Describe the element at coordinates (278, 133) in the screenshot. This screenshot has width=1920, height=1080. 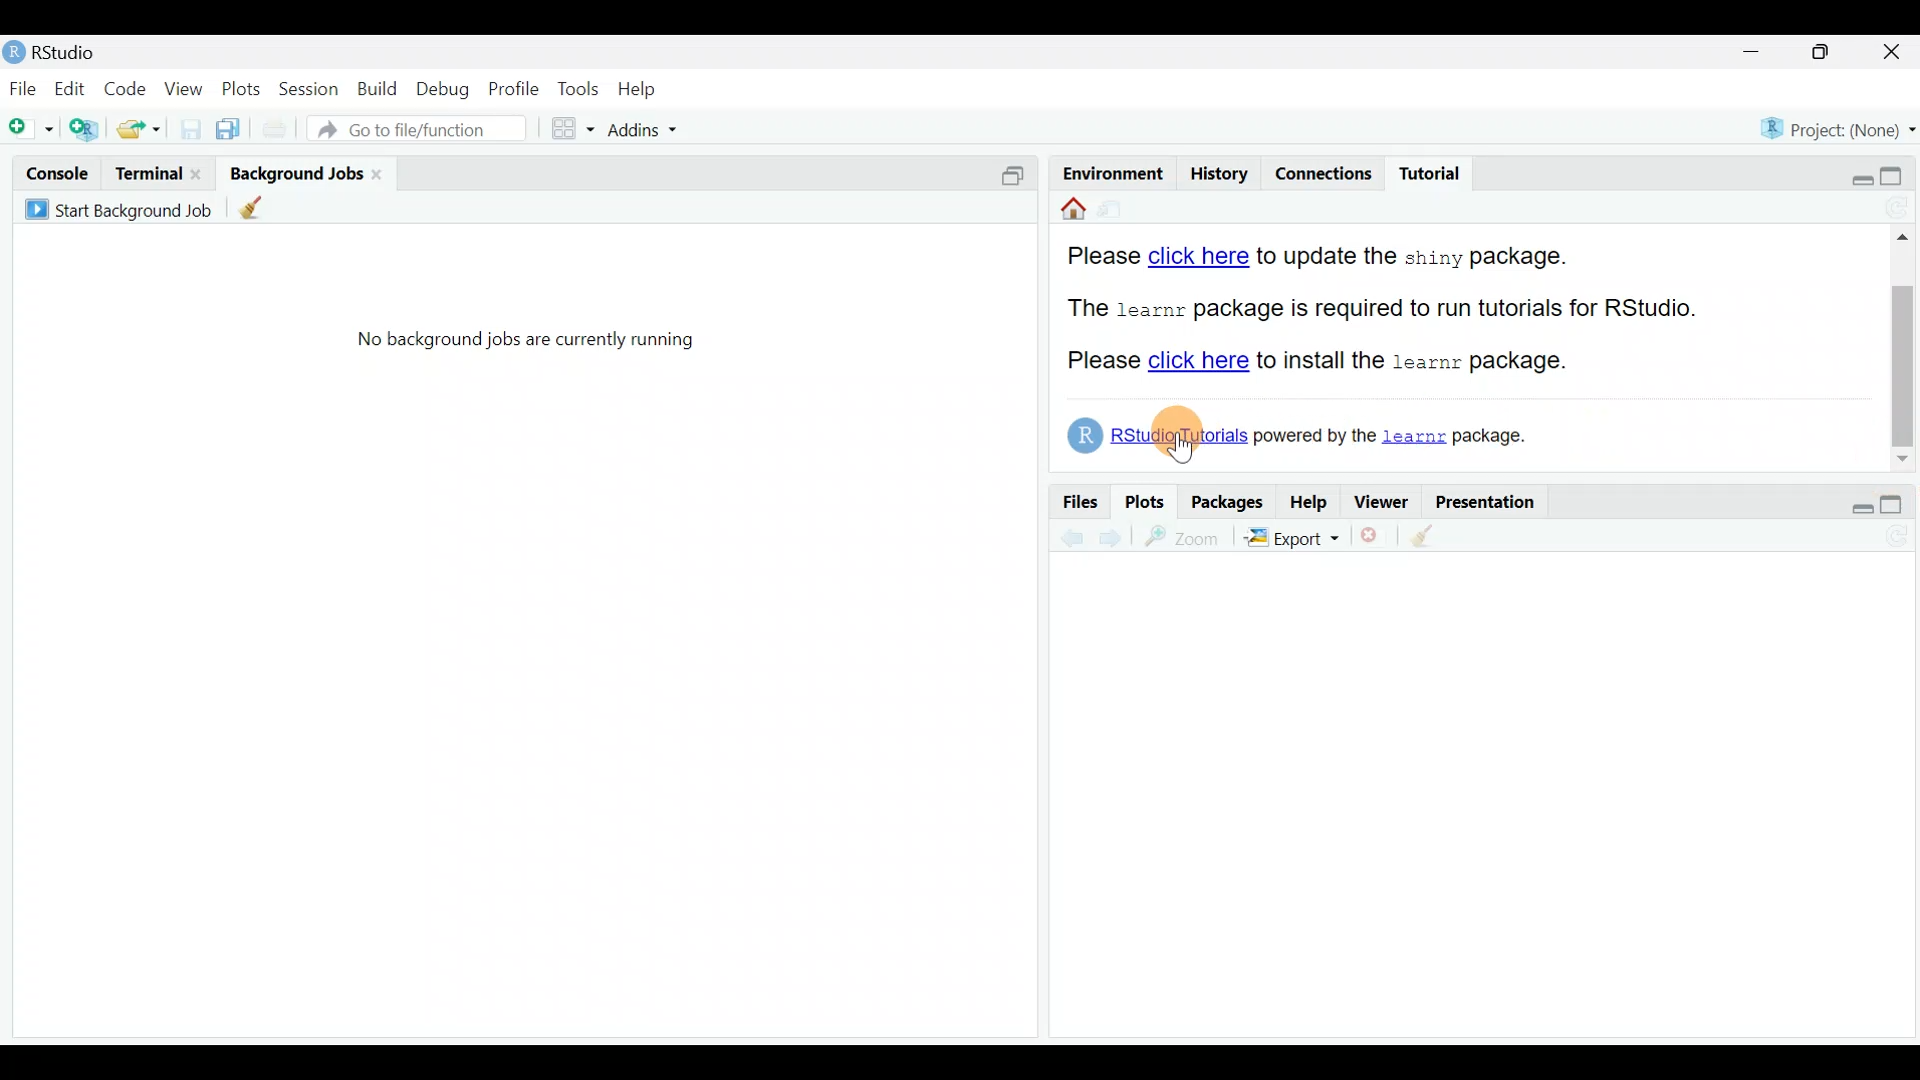
I see `Print the current file` at that location.